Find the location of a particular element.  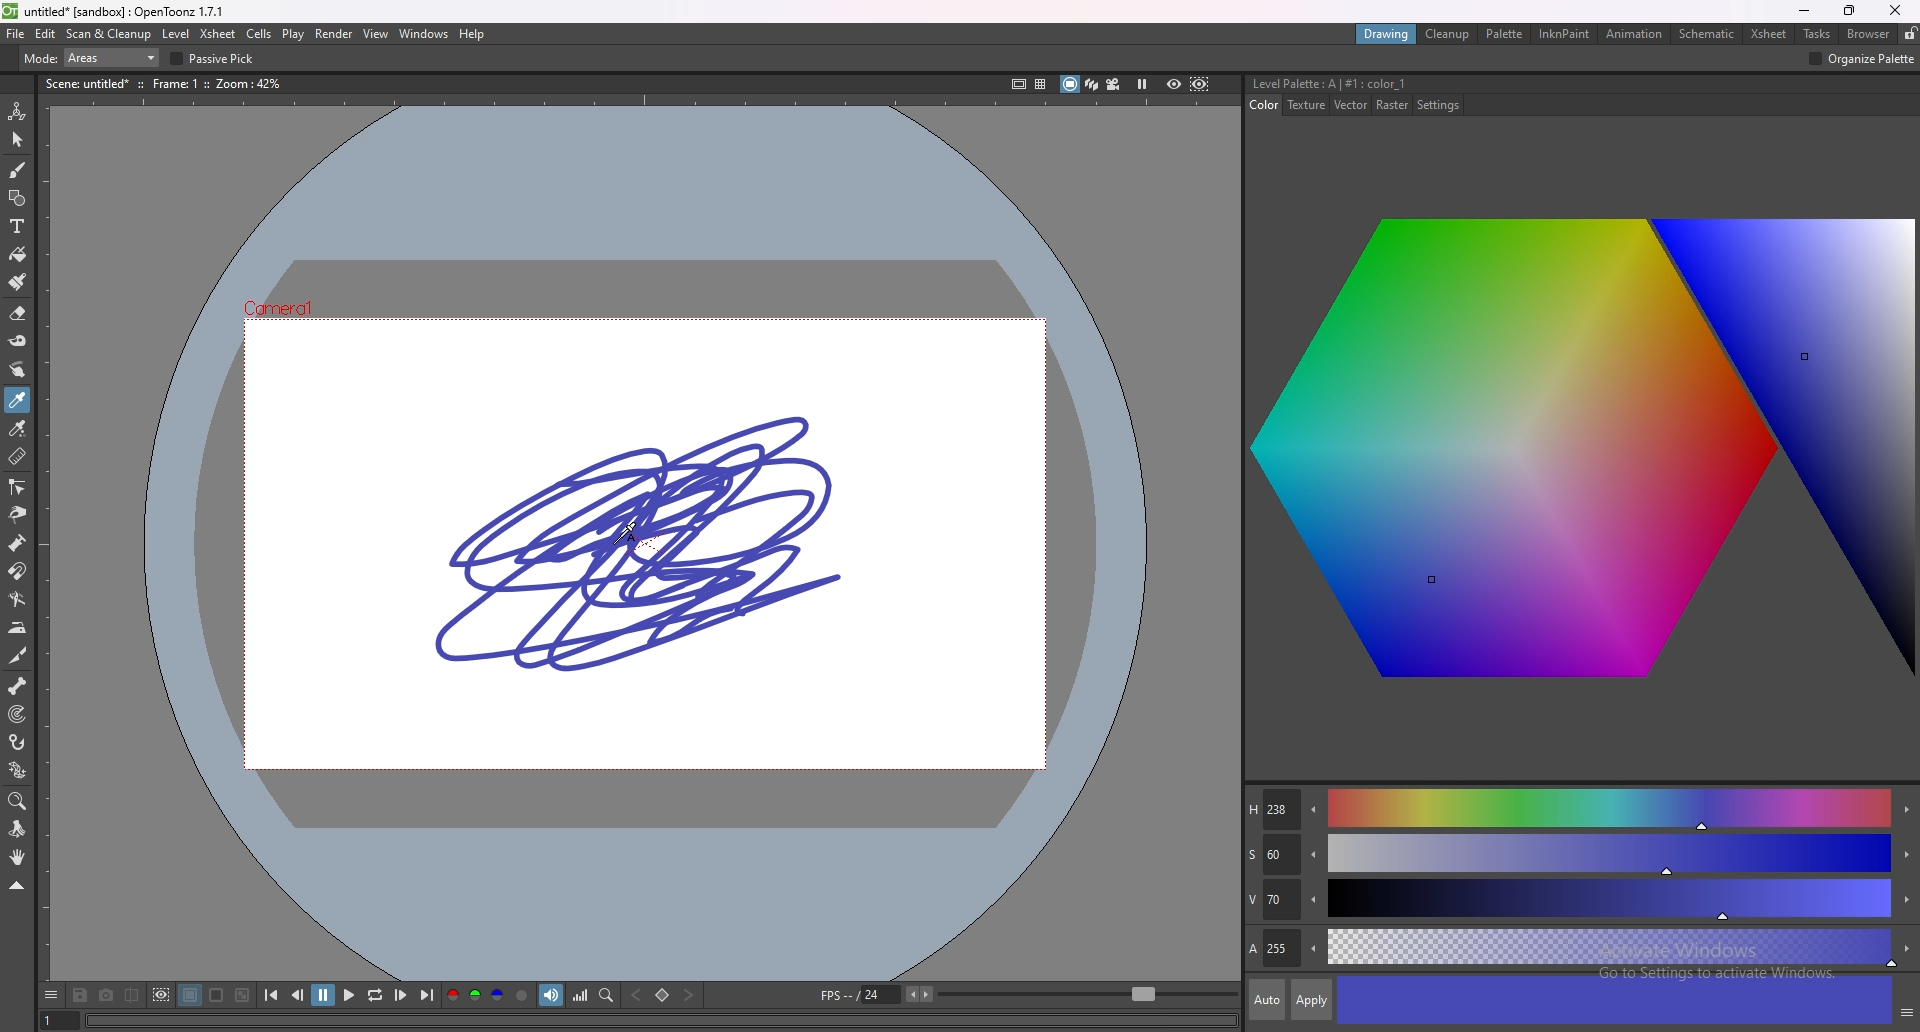

saturation is located at coordinates (1580, 855).